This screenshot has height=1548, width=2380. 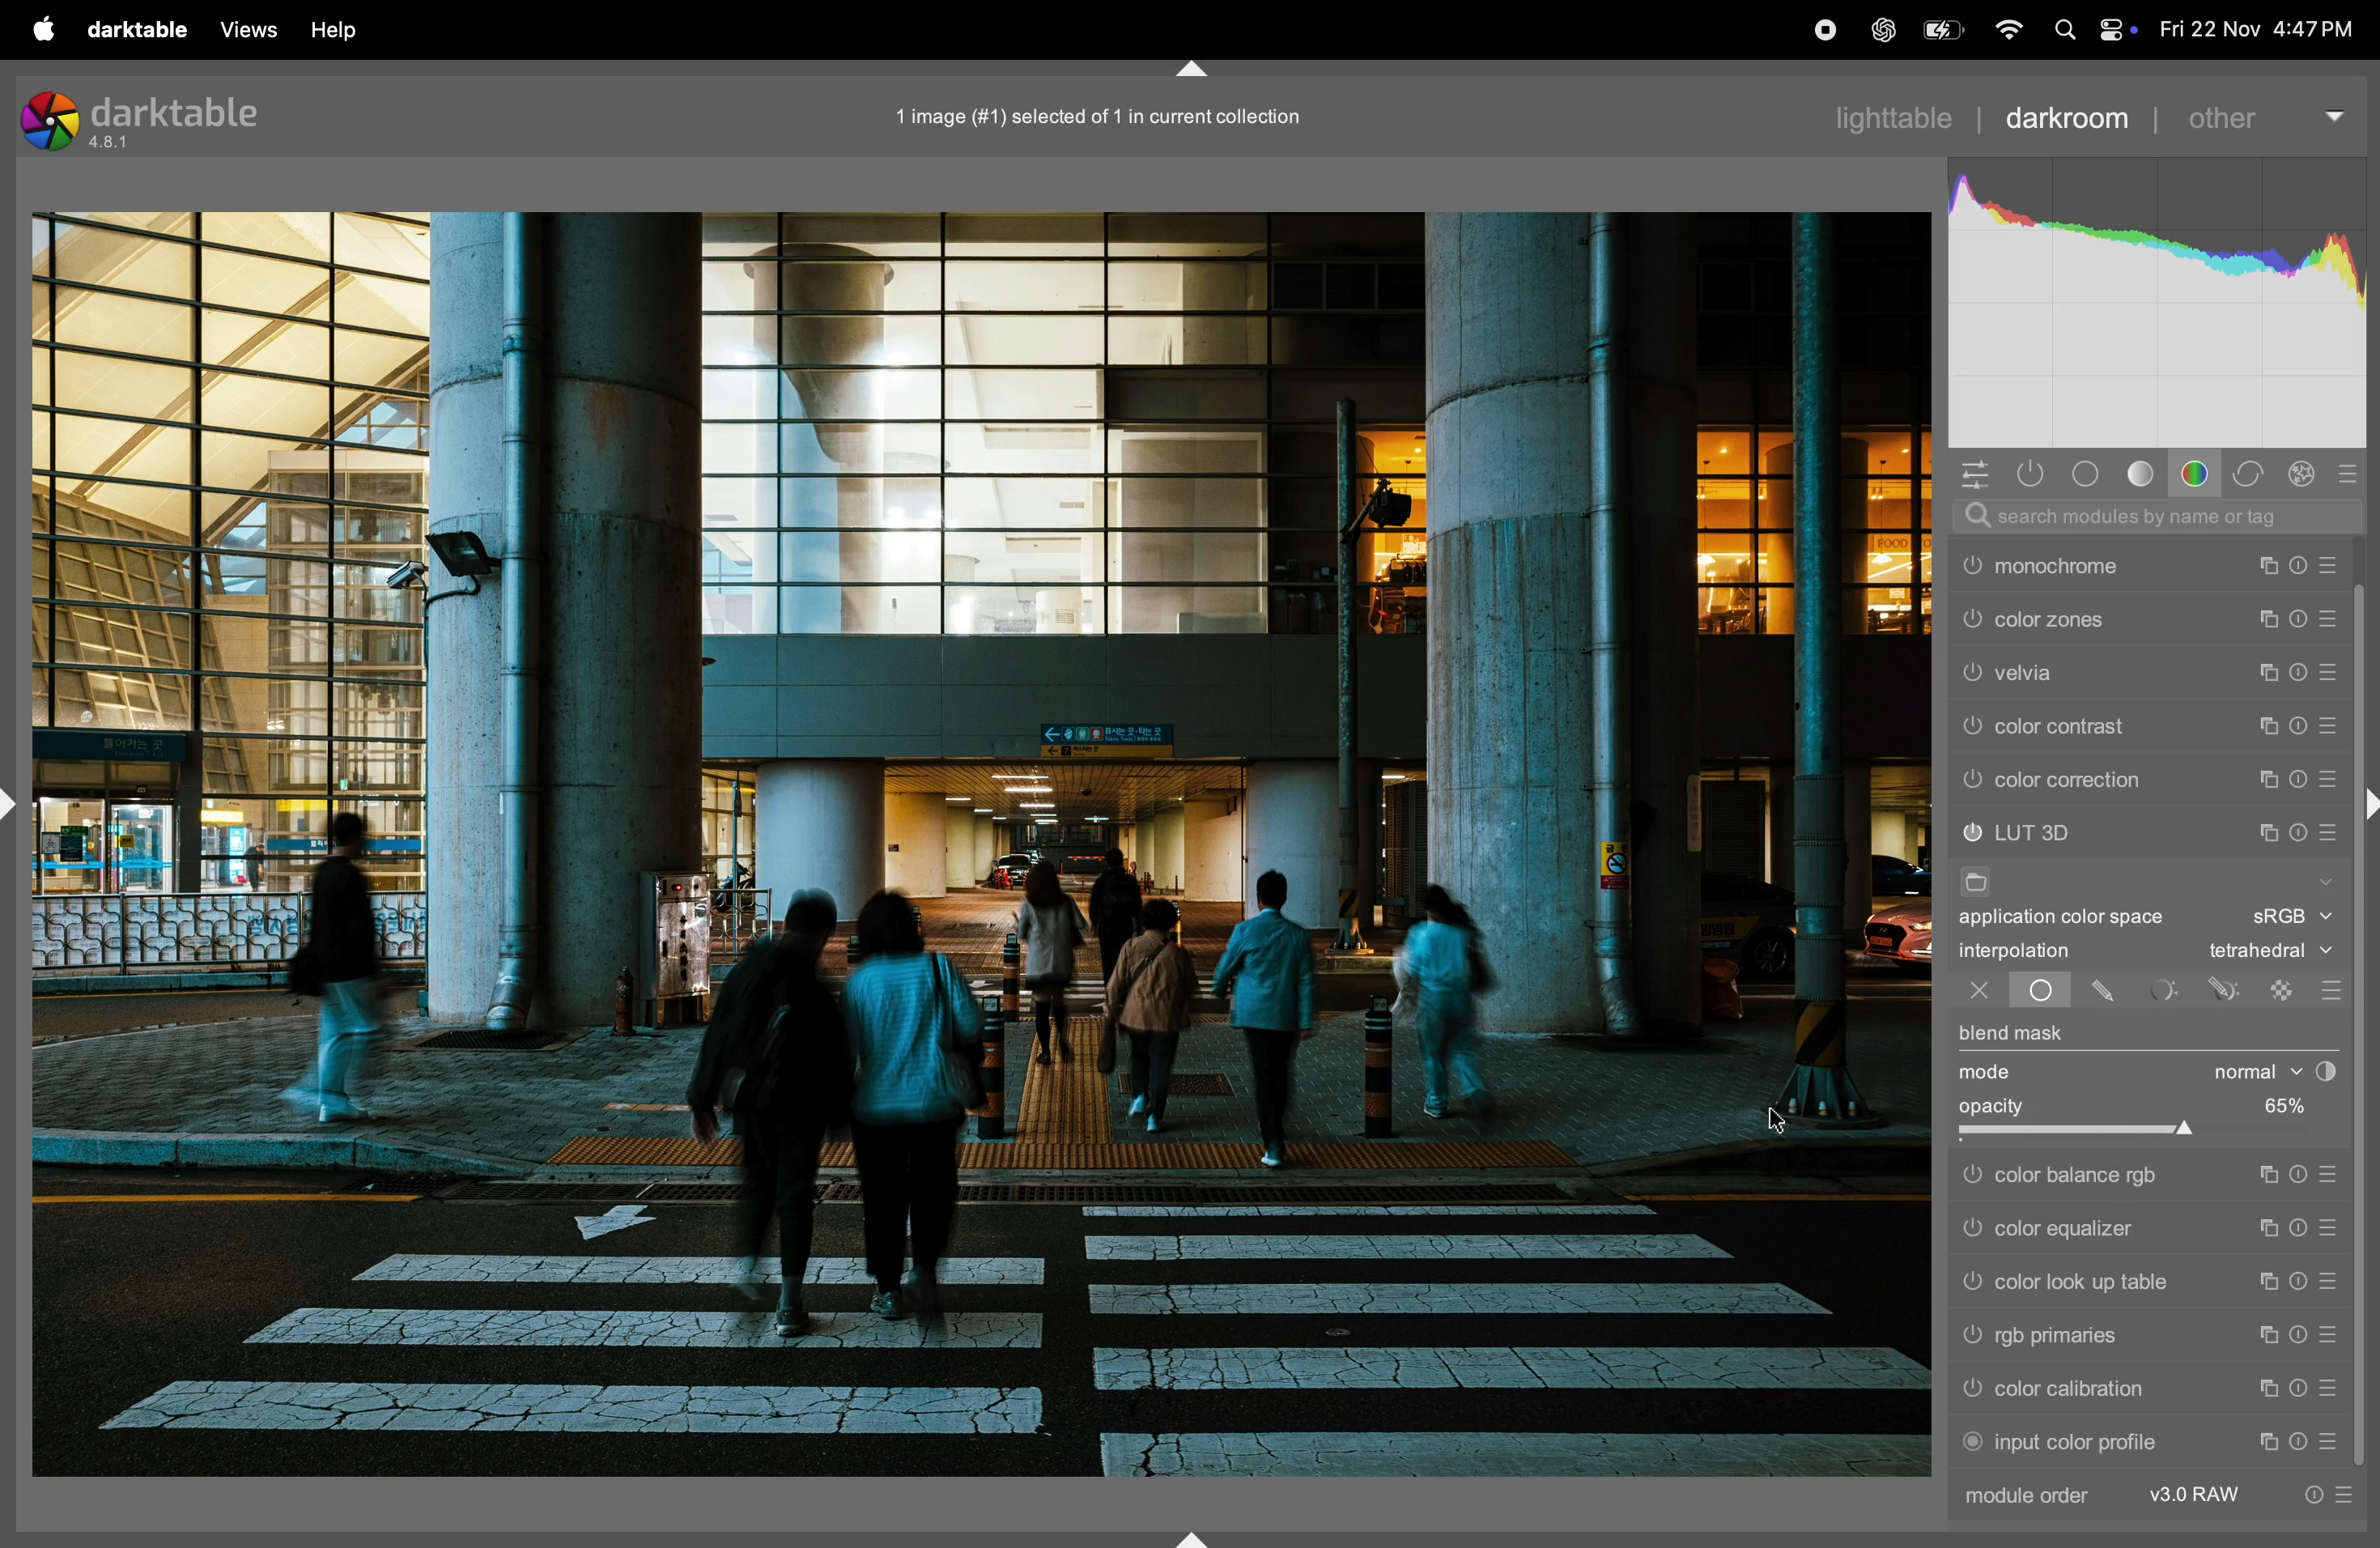 I want to click on color balance rgb switched off, so click(x=1970, y=1176).